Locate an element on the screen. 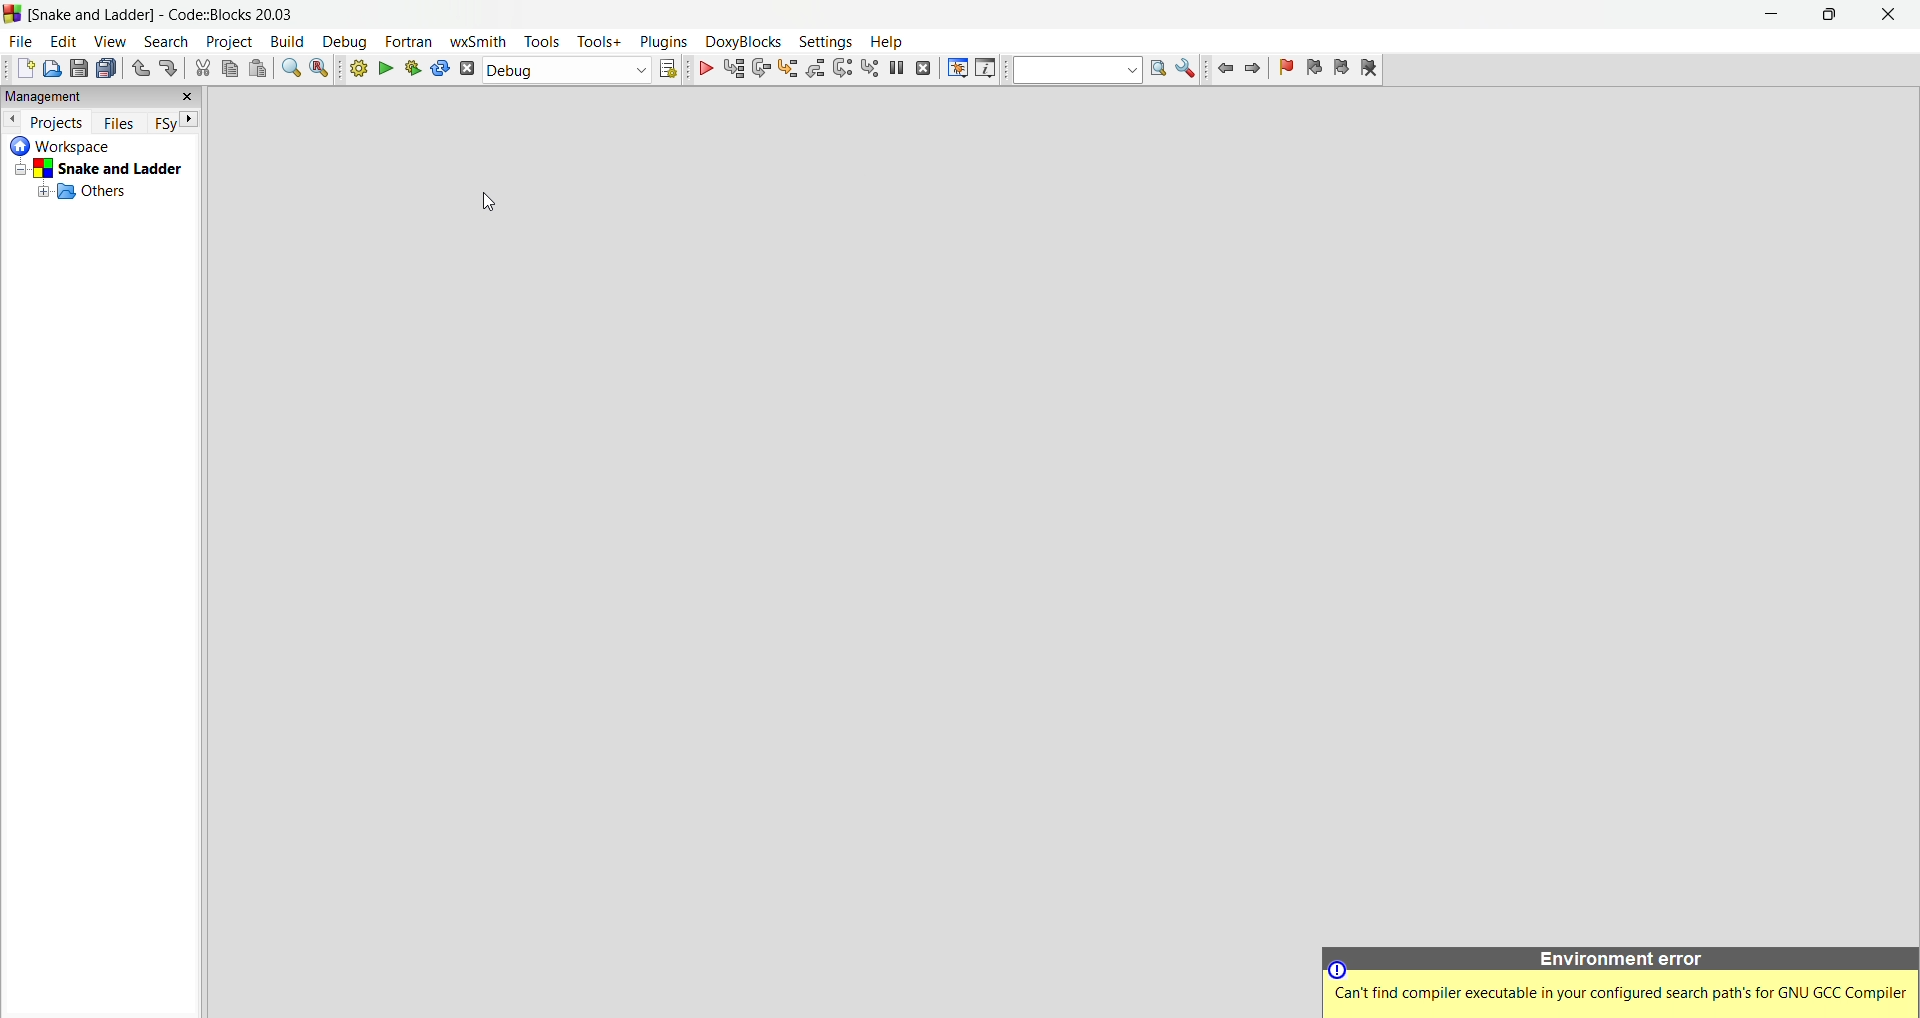 The height and width of the screenshot is (1018, 1920). redo is located at coordinates (171, 69).